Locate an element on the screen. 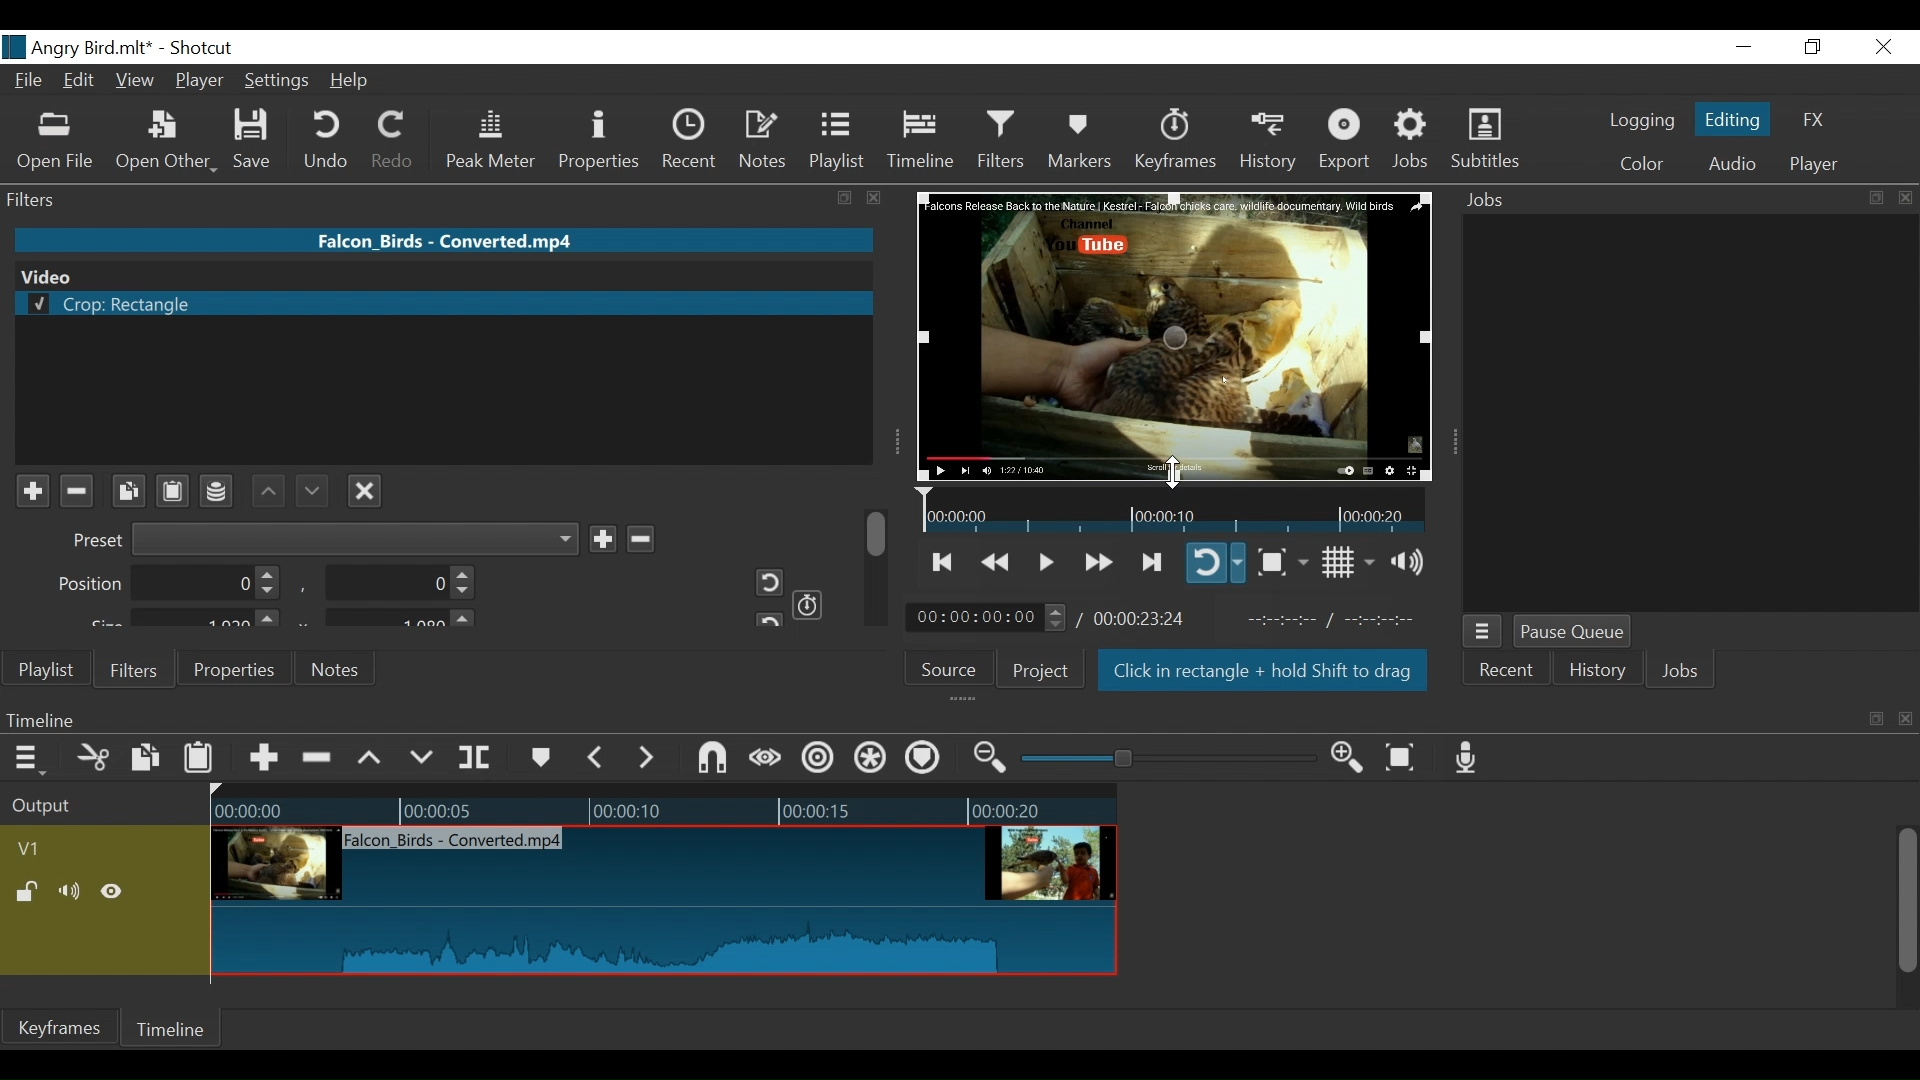  up is located at coordinates (269, 490).